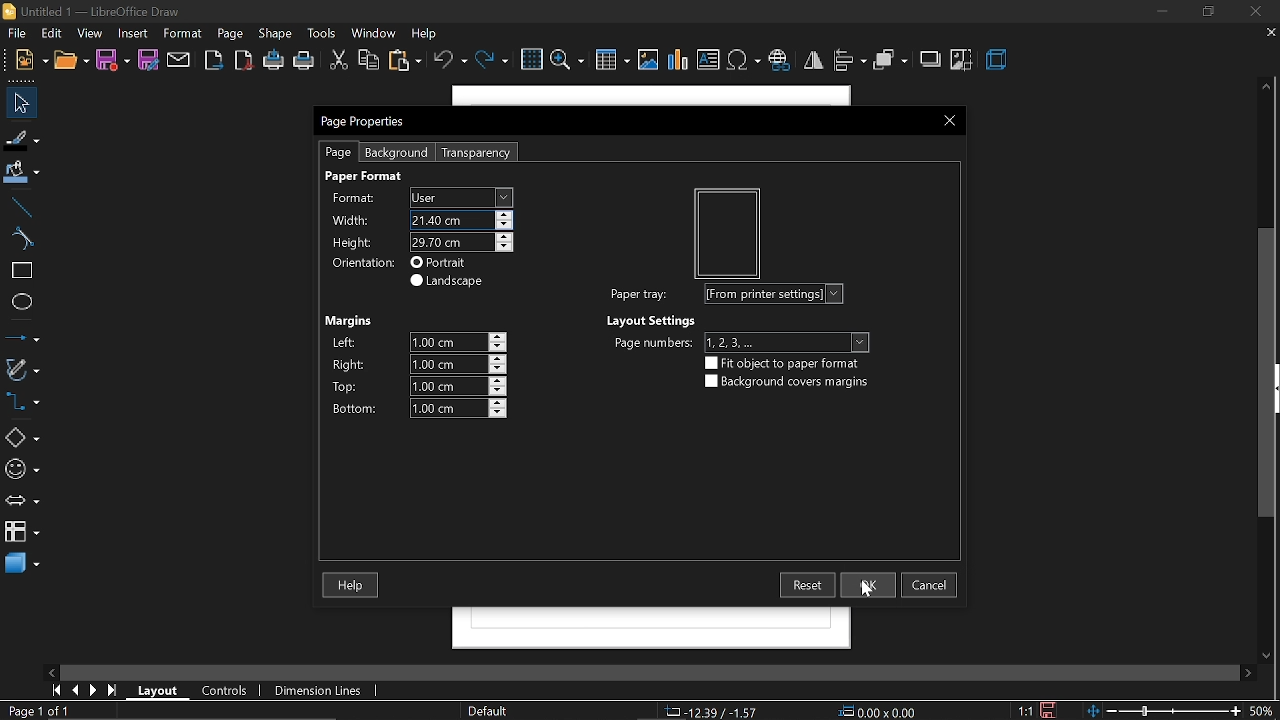  What do you see at coordinates (815, 60) in the screenshot?
I see `flip` at bounding box center [815, 60].